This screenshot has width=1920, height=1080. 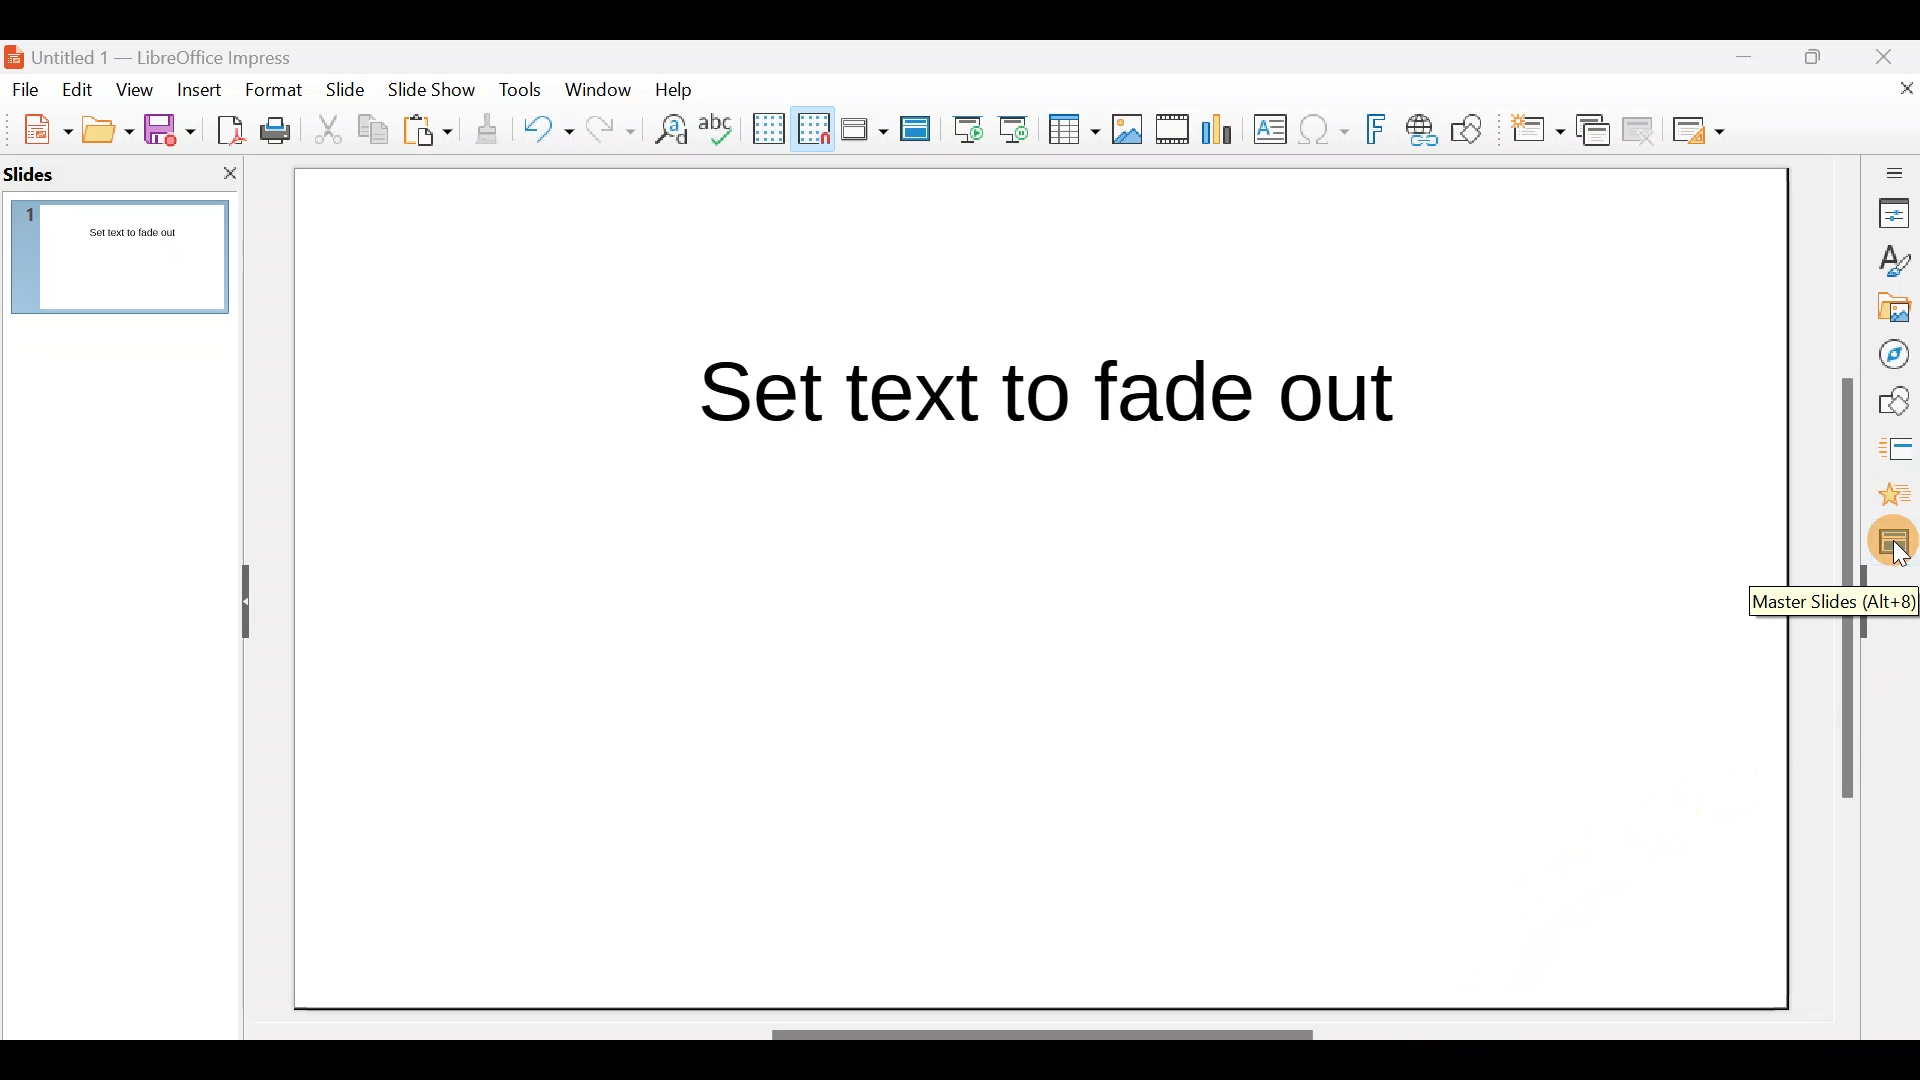 I want to click on Insert image, so click(x=1131, y=130).